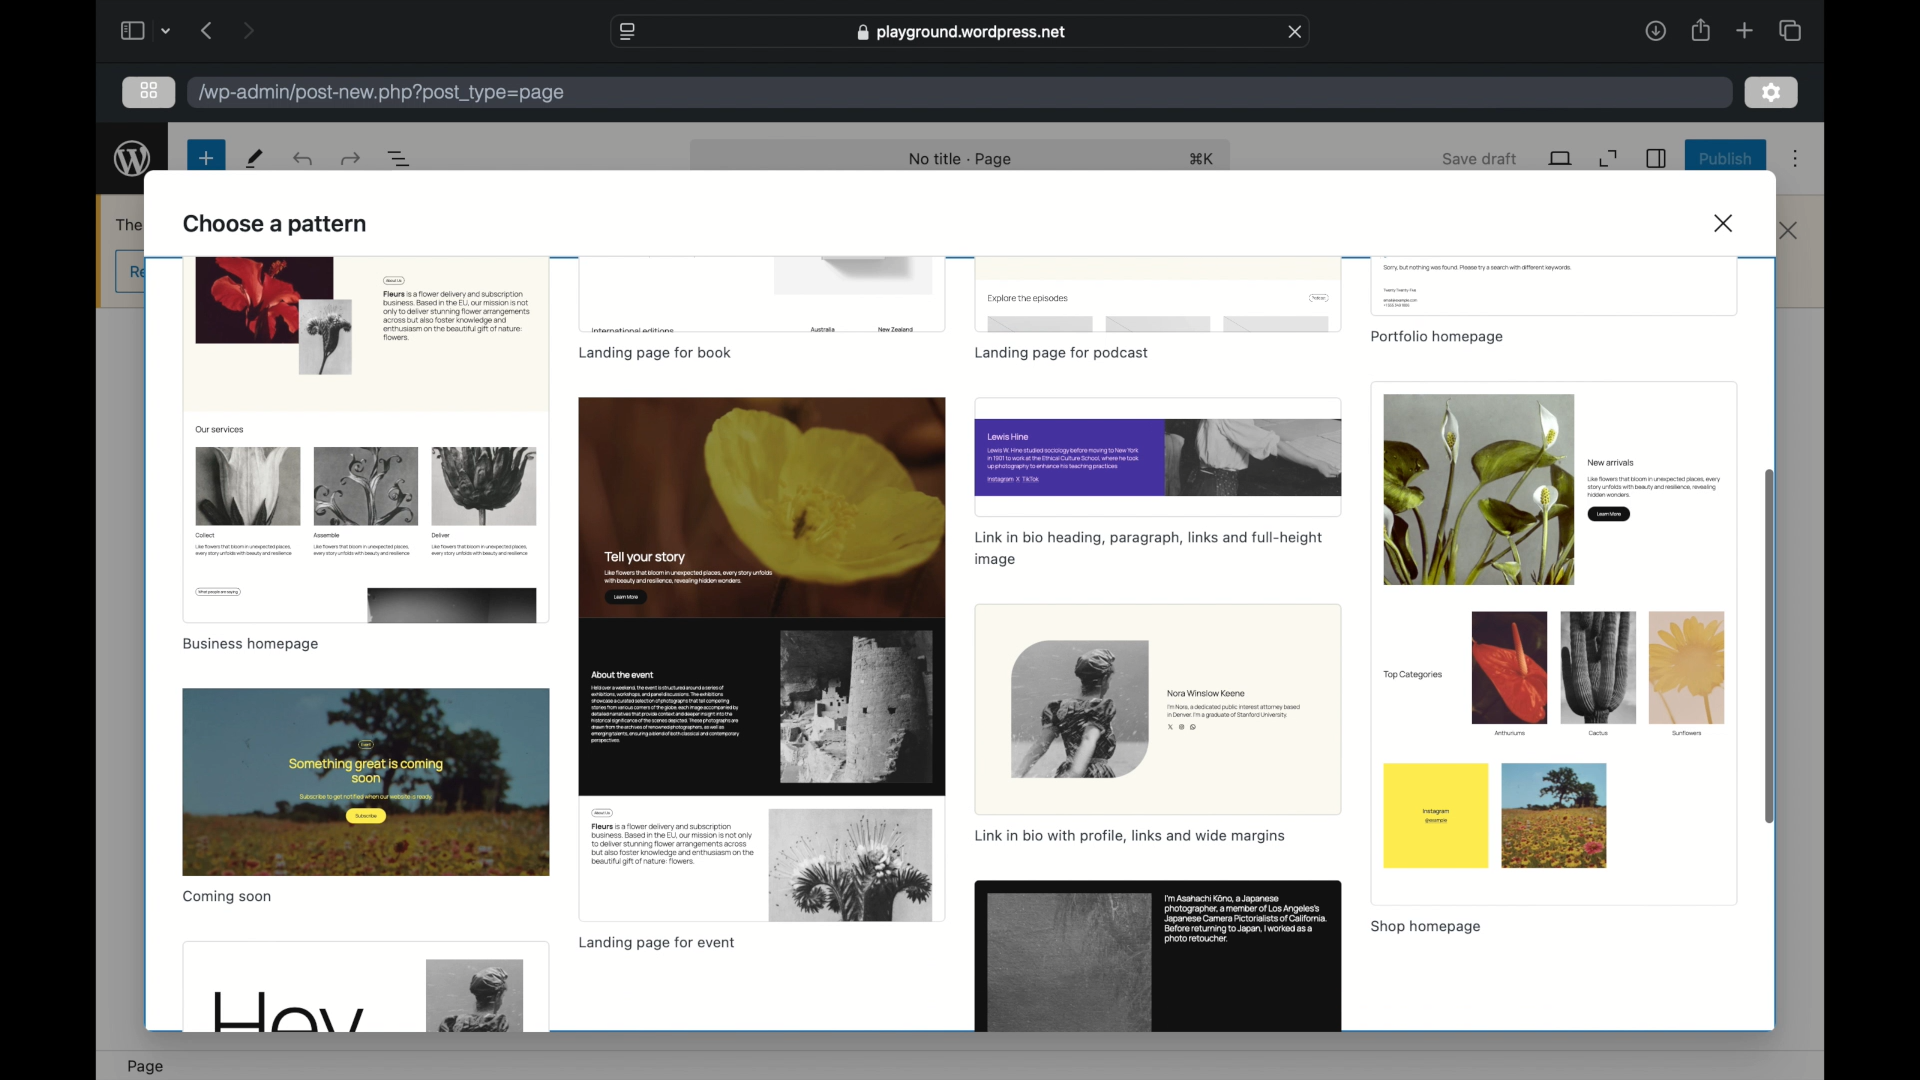  What do you see at coordinates (1772, 93) in the screenshot?
I see `settings` at bounding box center [1772, 93].